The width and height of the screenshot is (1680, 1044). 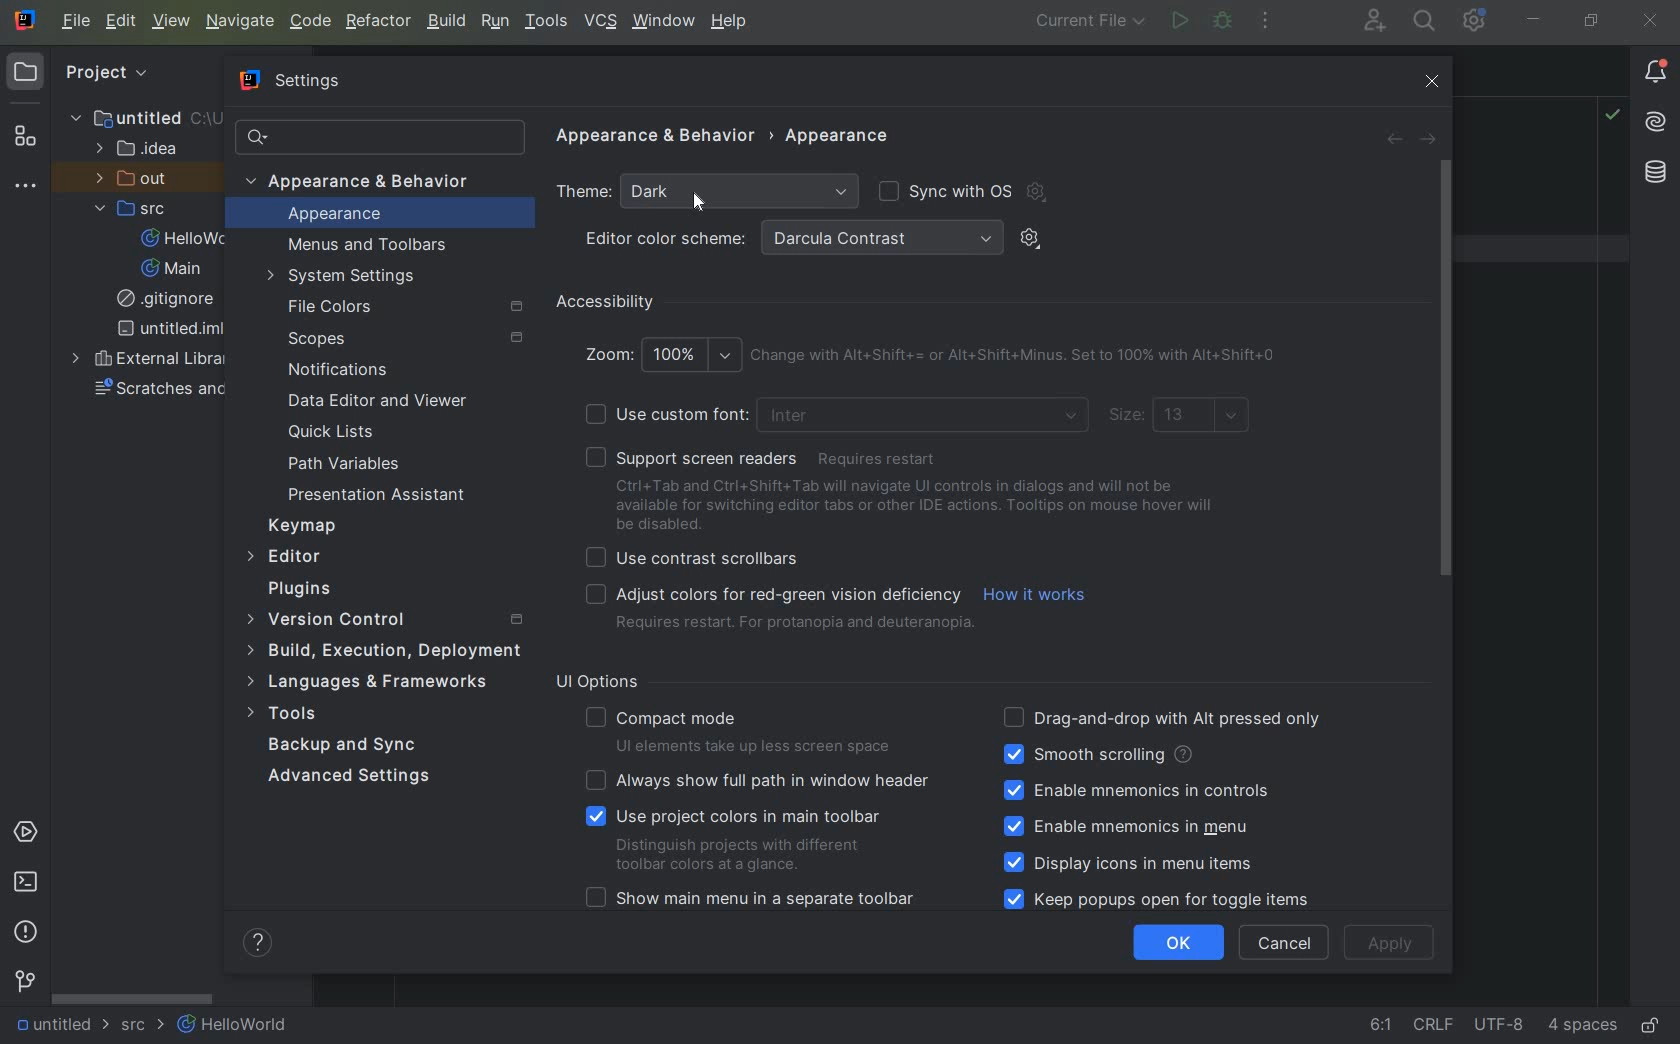 What do you see at coordinates (149, 359) in the screenshot?
I see `EXTERNAL LIBRARIES` at bounding box center [149, 359].